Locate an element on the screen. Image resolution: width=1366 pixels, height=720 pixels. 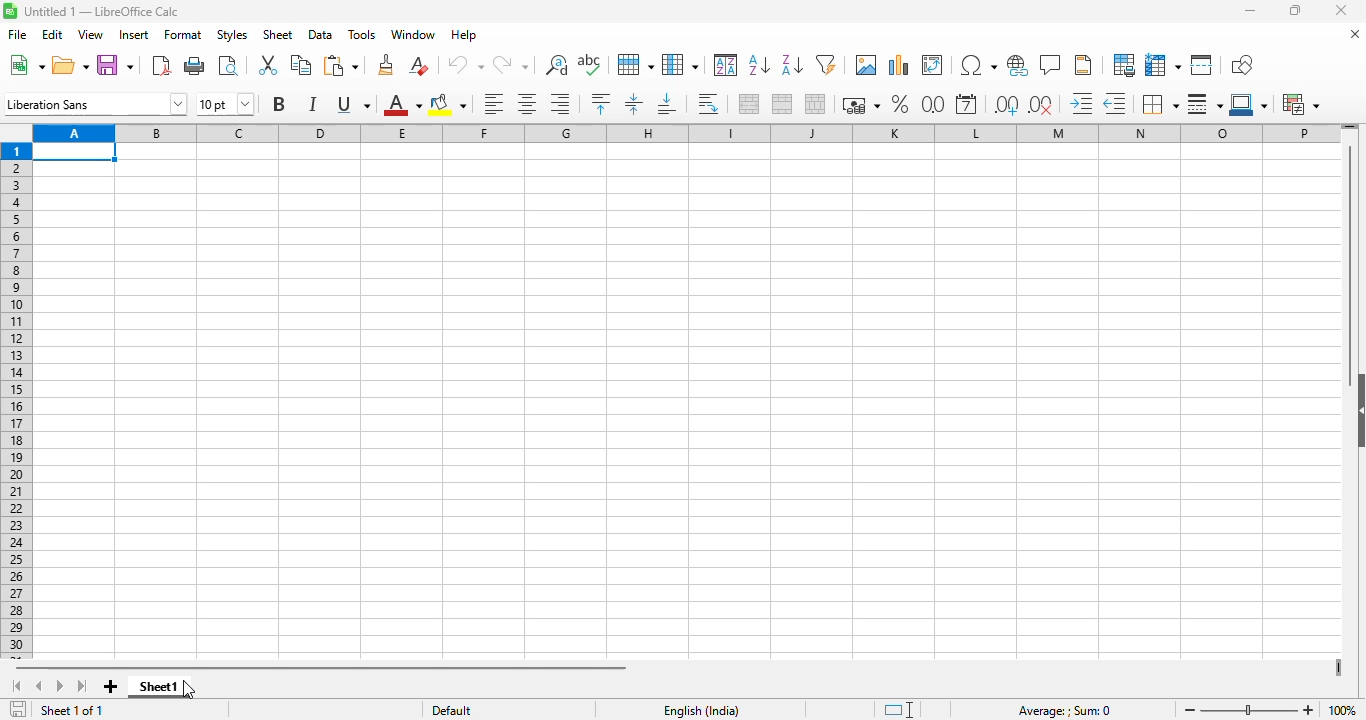
align right is located at coordinates (560, 104).